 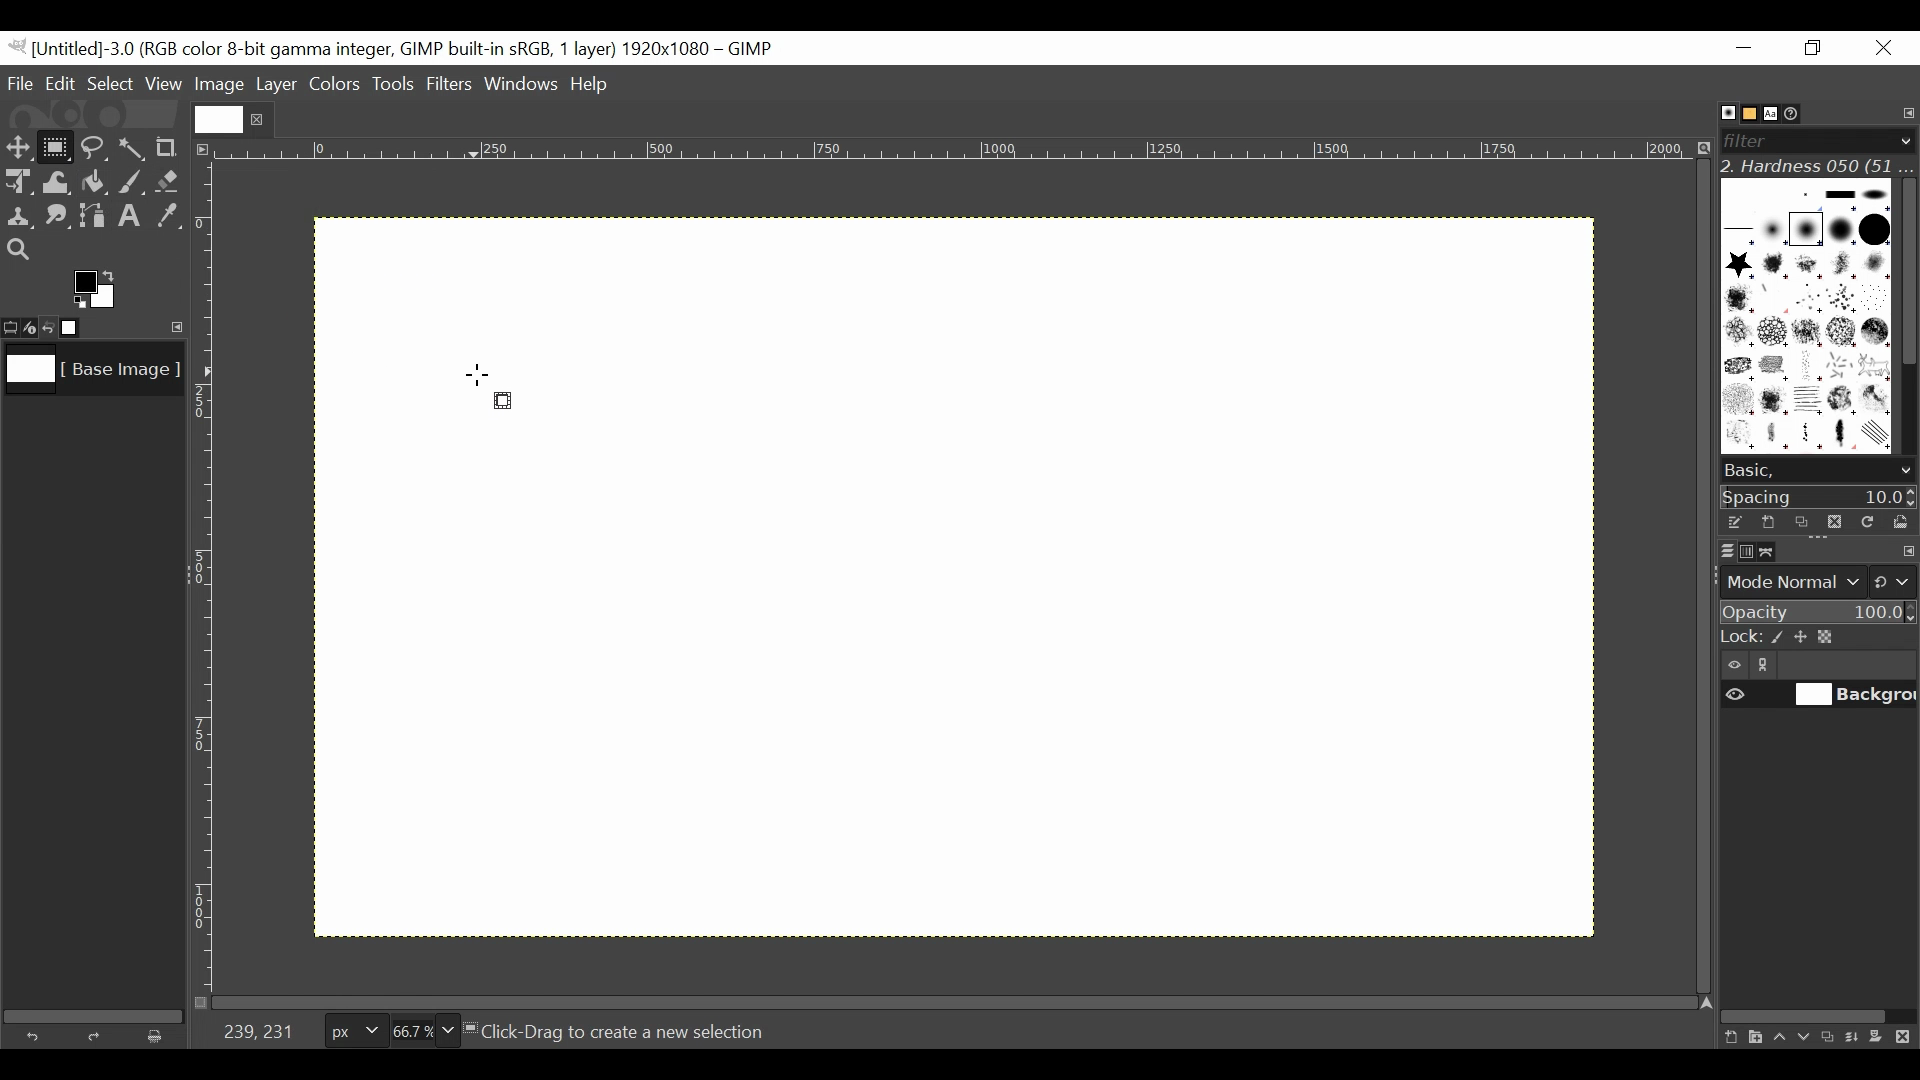 I want to click on Image, so click(x=219, y=85).